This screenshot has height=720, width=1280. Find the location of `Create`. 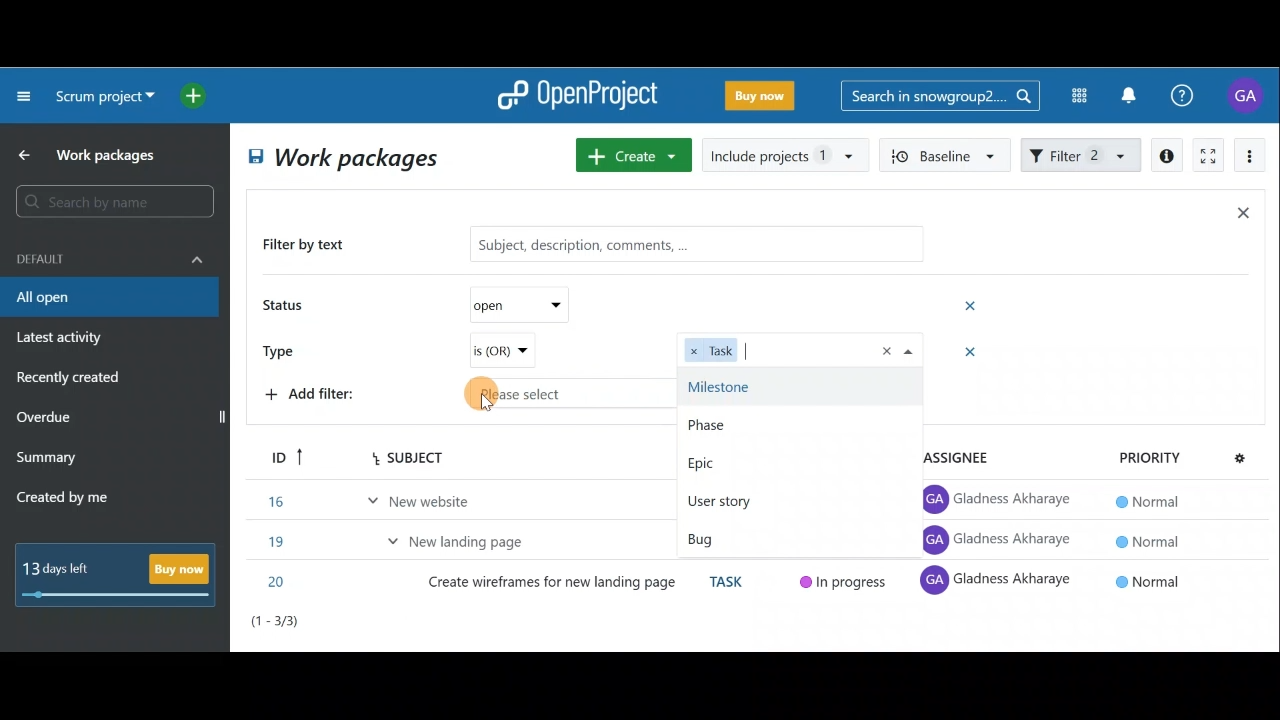

Create is located at coordinates (630, 155).